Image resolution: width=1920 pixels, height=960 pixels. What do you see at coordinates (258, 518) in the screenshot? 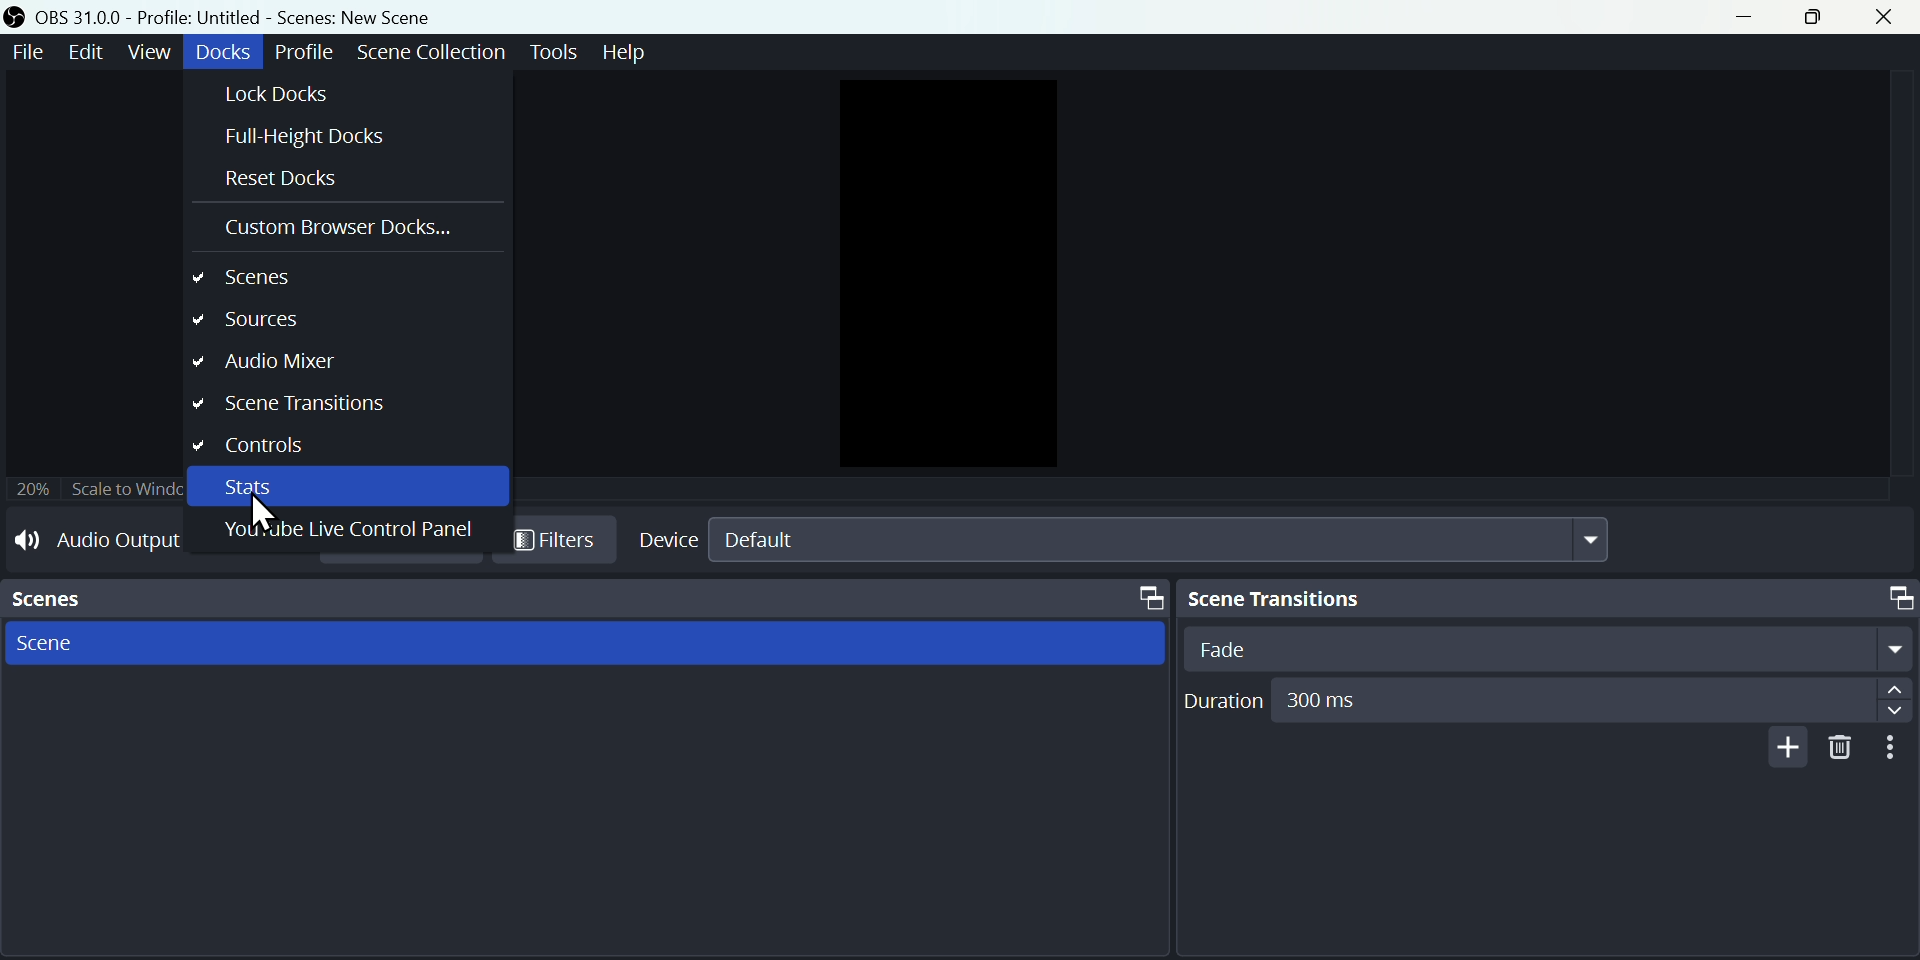
I see `cursor` at bounding box center [258, 518].